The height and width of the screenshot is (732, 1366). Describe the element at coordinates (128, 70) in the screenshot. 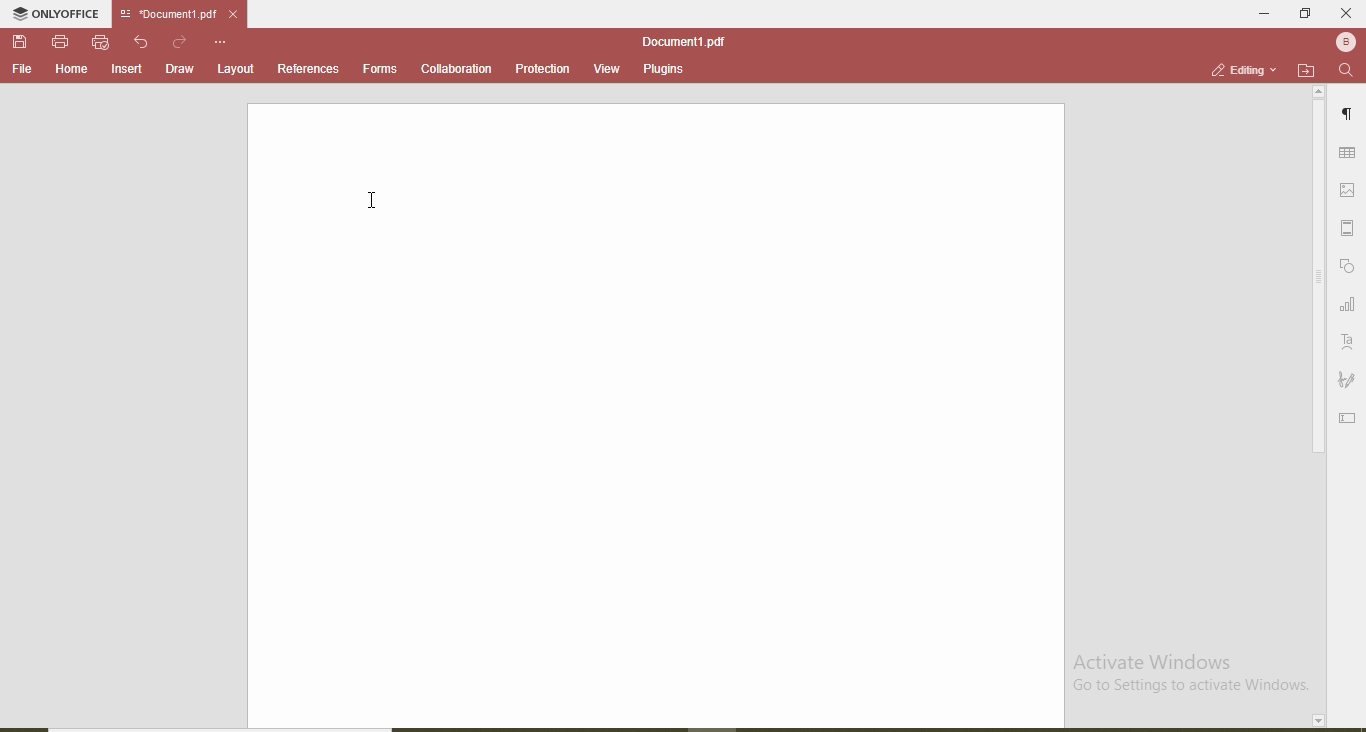

I see `insert` at that location.